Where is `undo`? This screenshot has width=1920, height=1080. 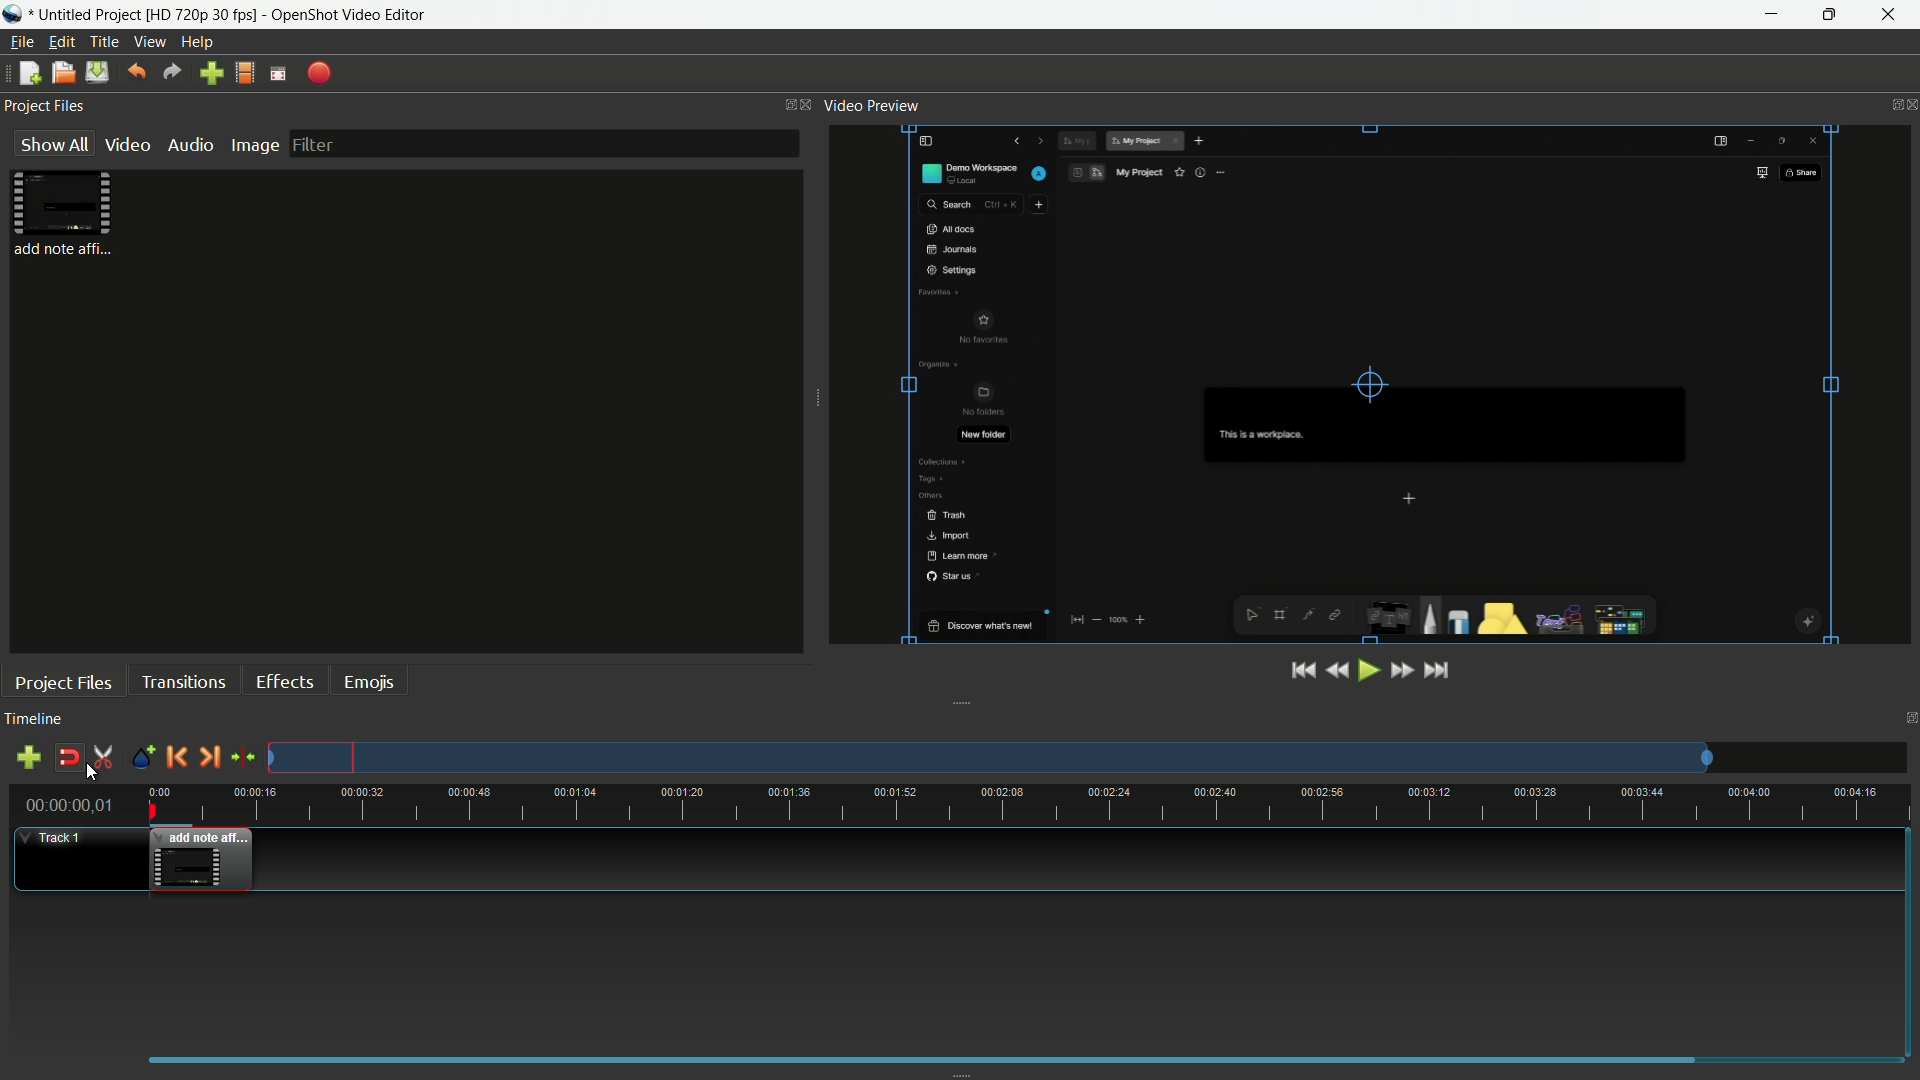 undo is located at coordinates (134, 74).